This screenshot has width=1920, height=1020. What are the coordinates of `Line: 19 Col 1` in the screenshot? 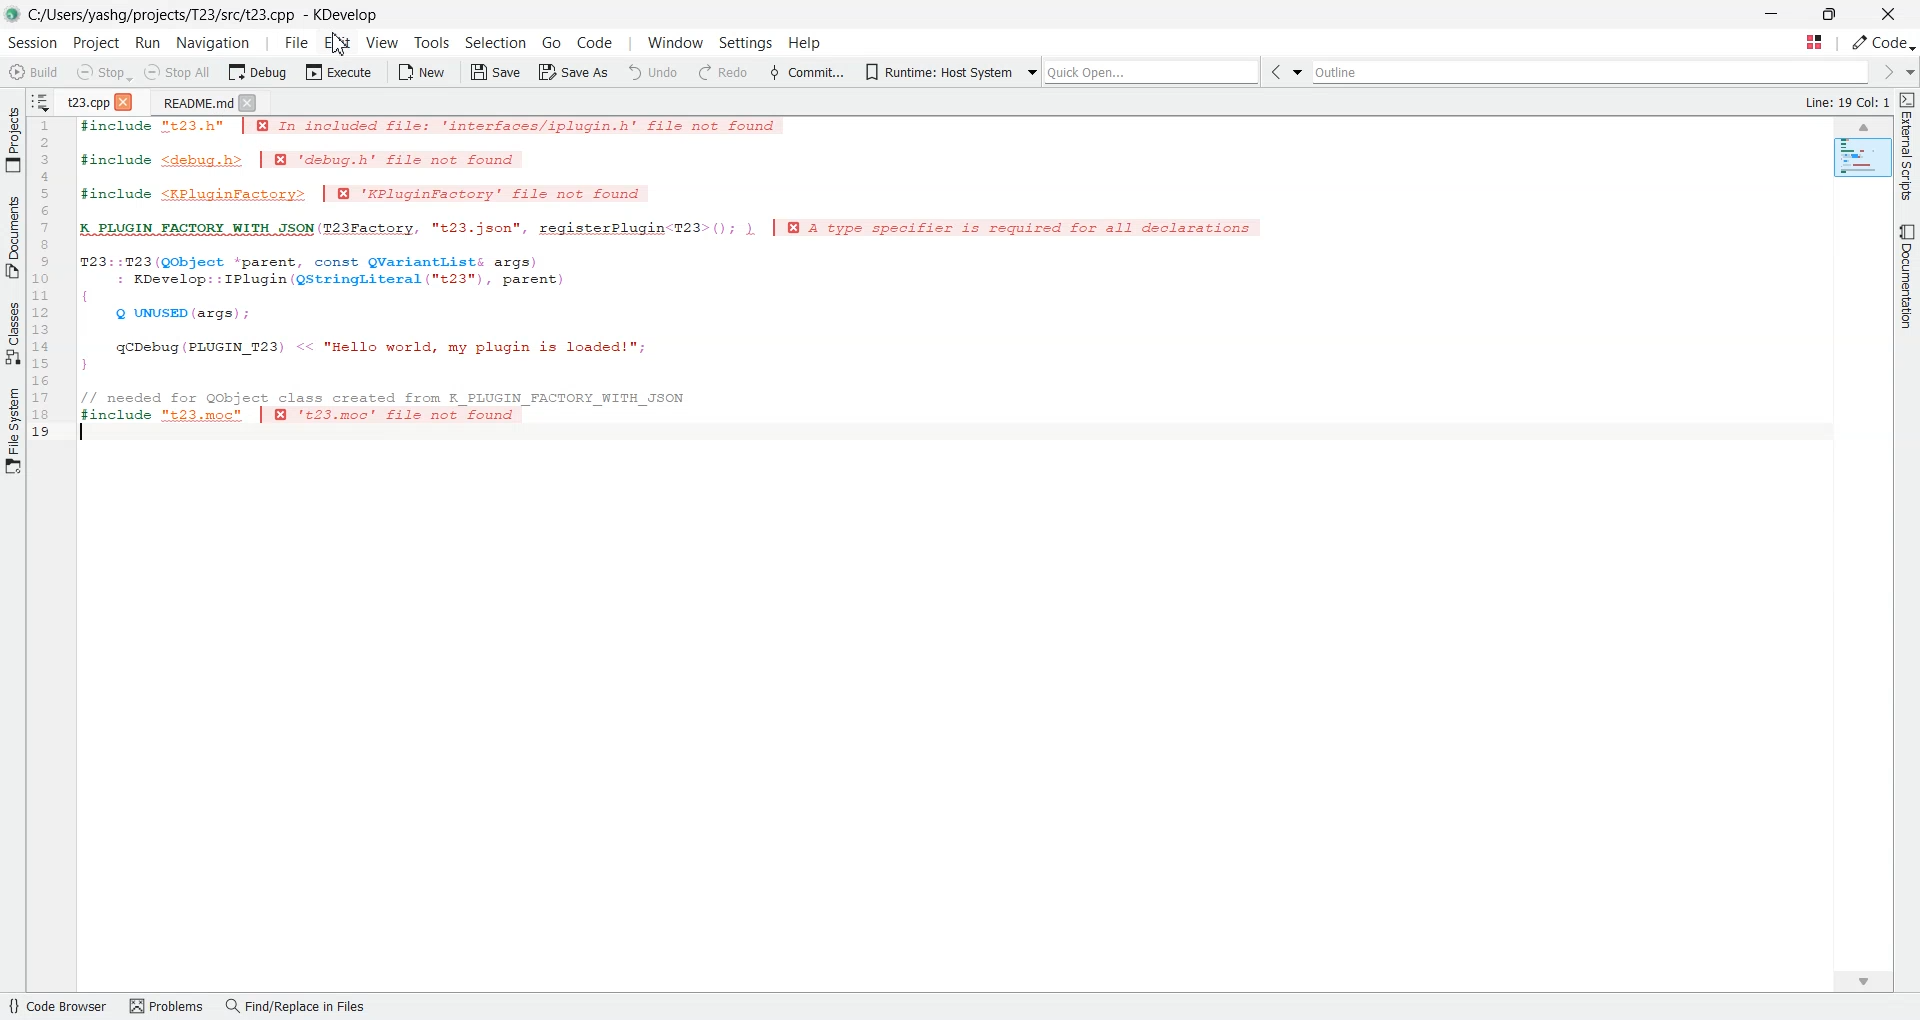 It's located at (1850, 103).